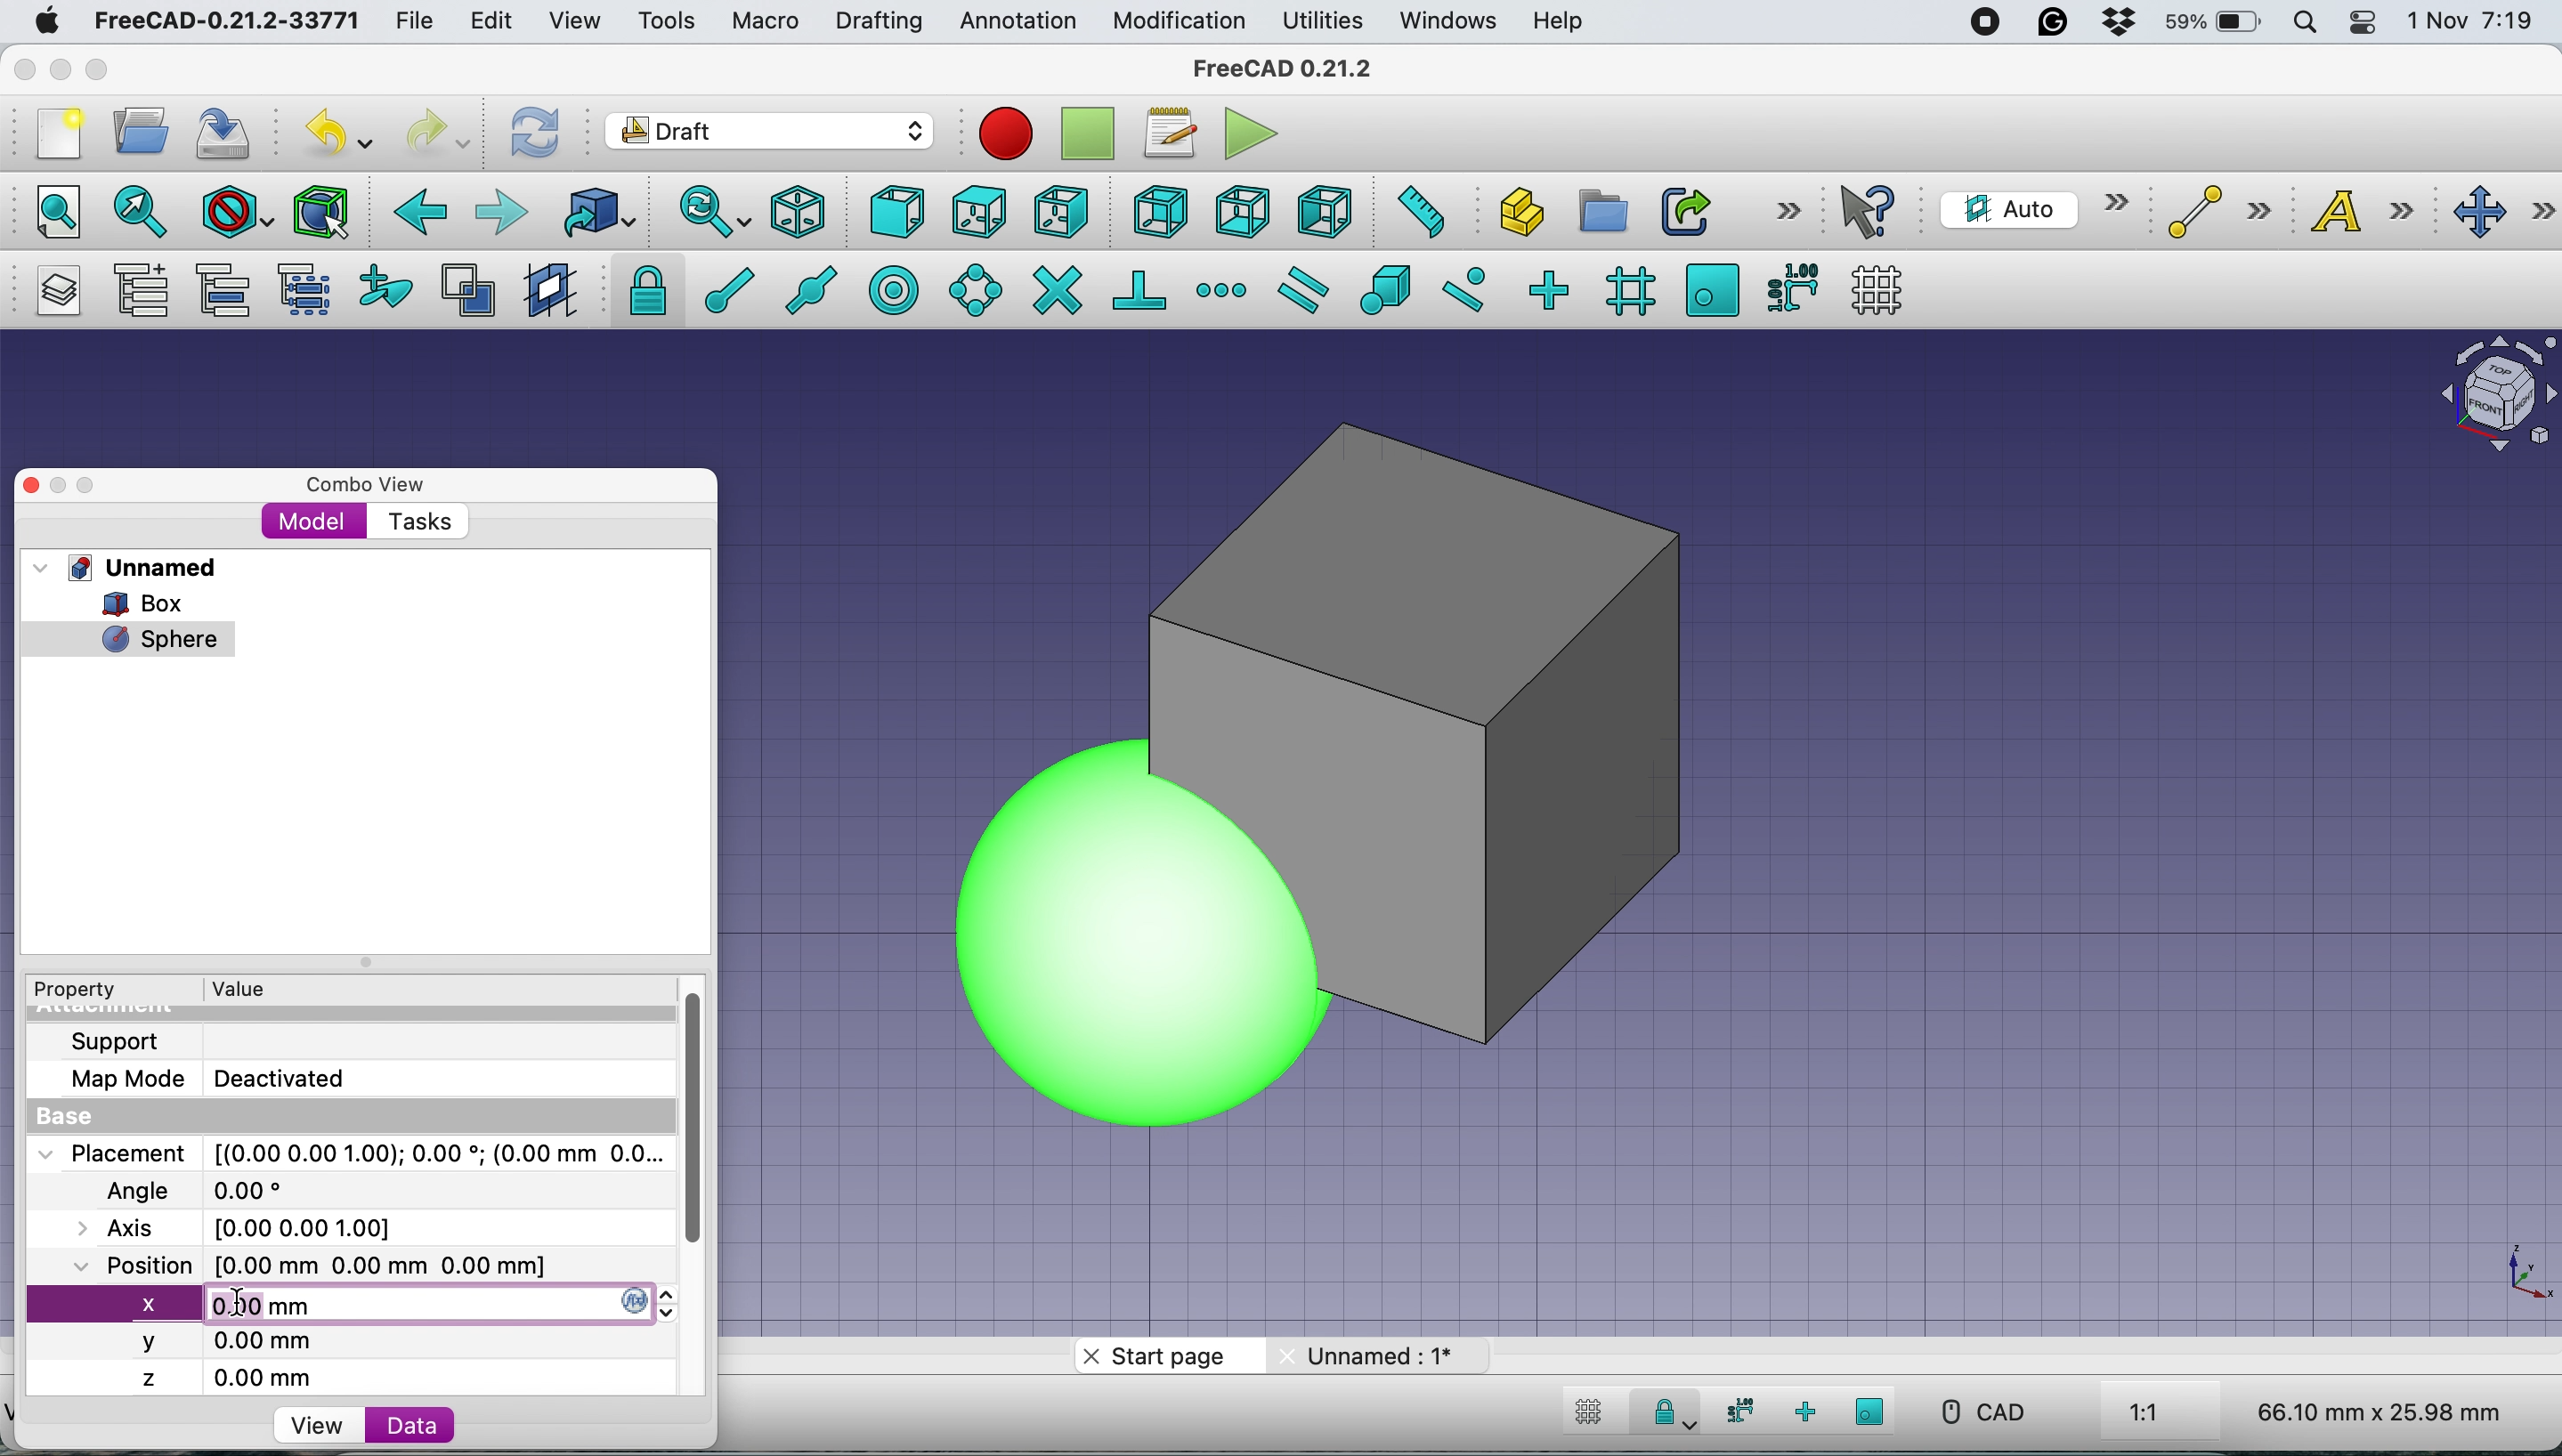 This screenshot has width=2562, height=1456. I want to click on refresh, so click(531, 131).